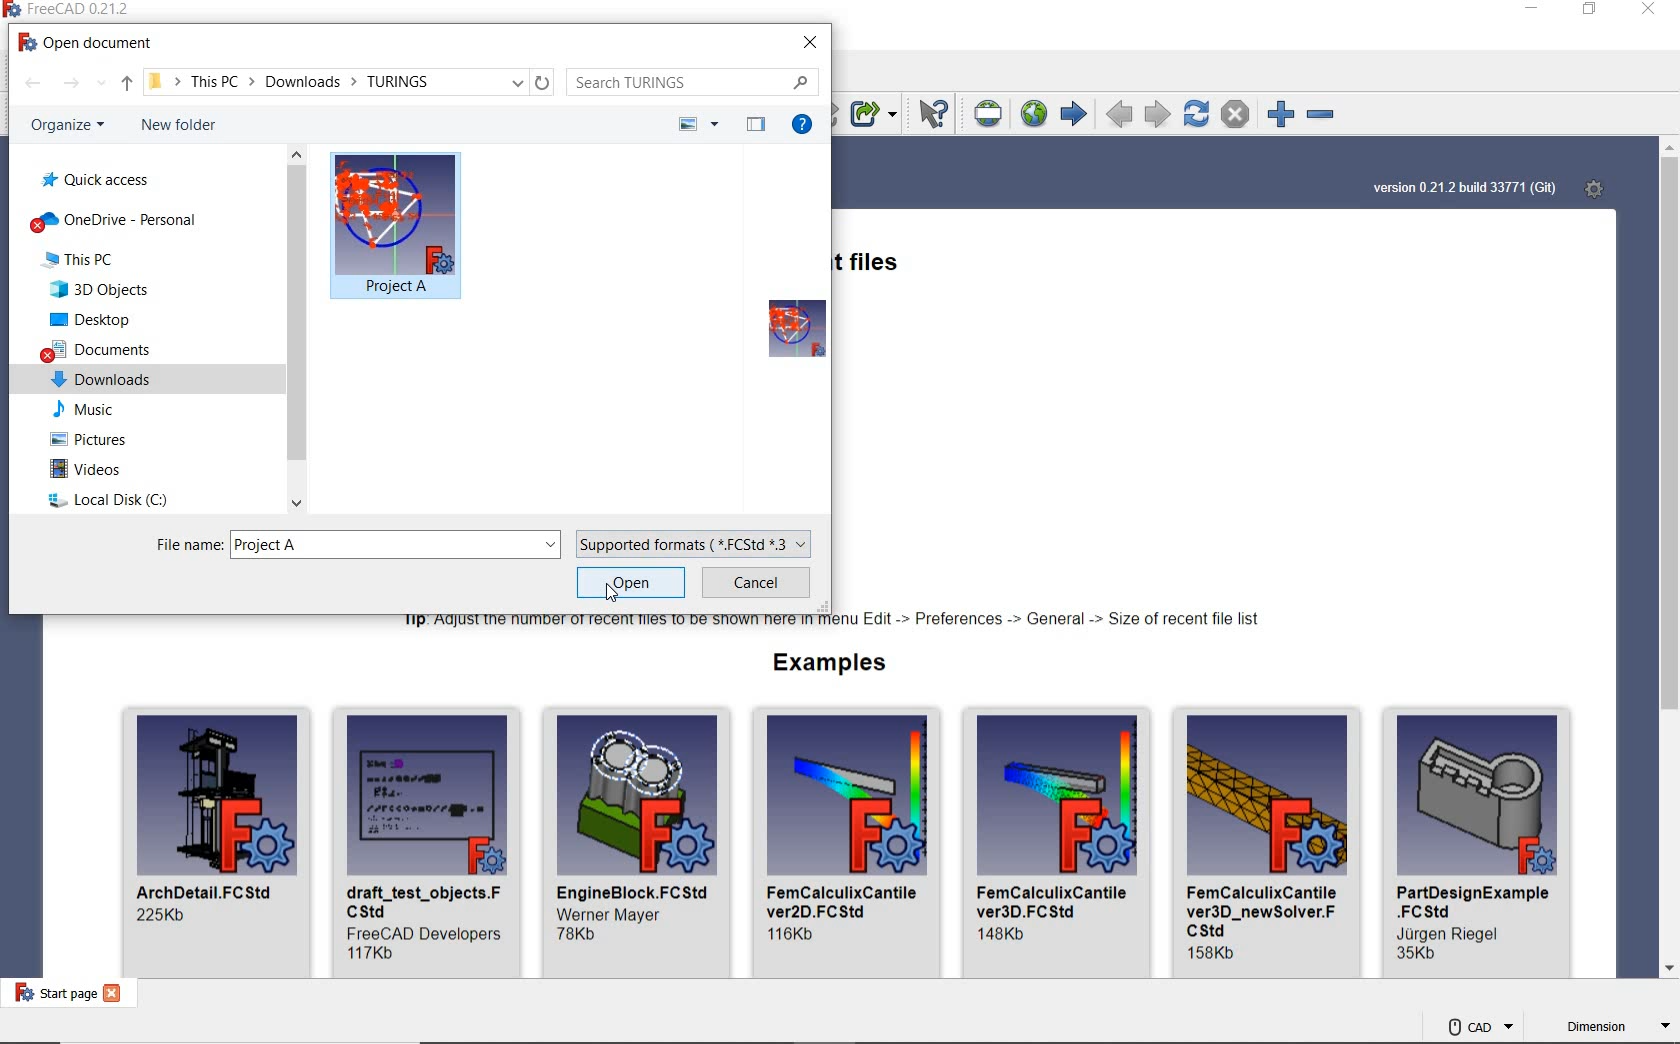 The image size is (1680, 1044). I want to click on NEW FOLDER, so click(175, 128).